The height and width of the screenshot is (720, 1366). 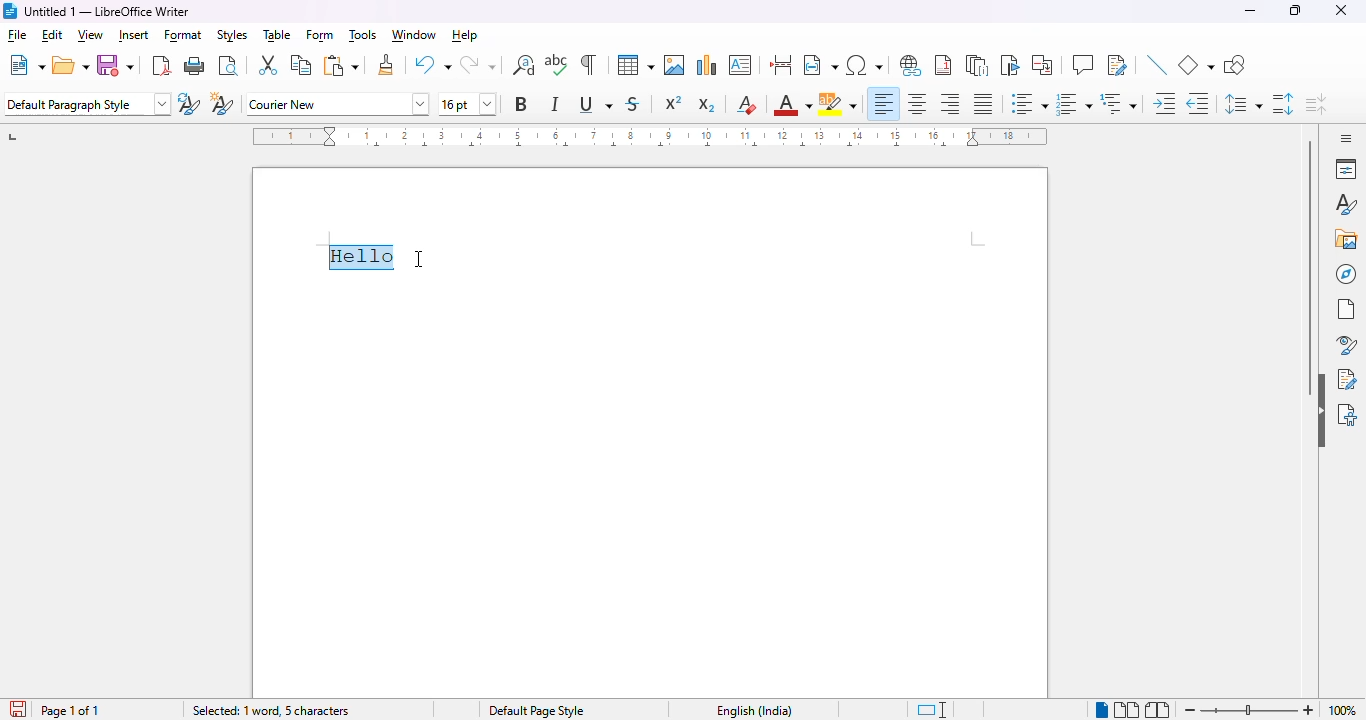 I want to click on subscript, so click(x=708, y=105).